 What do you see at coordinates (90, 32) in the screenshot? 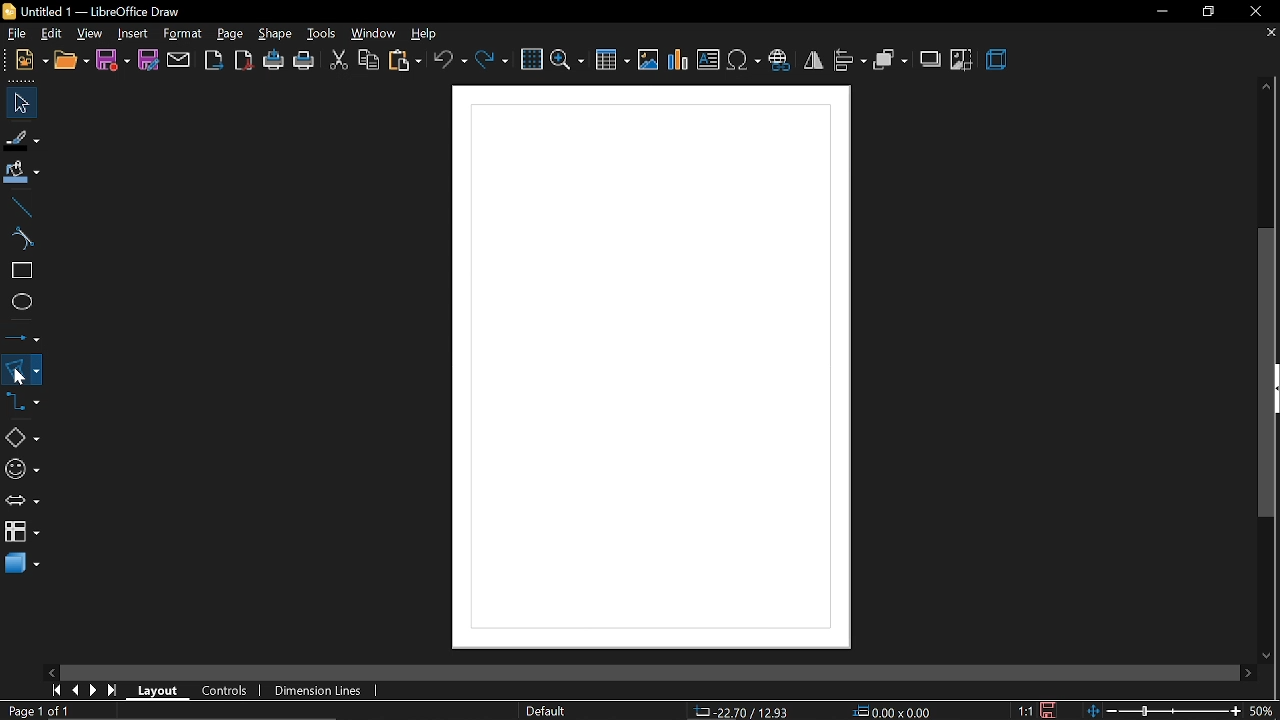
I see `view` at bounding box center [90, 32].